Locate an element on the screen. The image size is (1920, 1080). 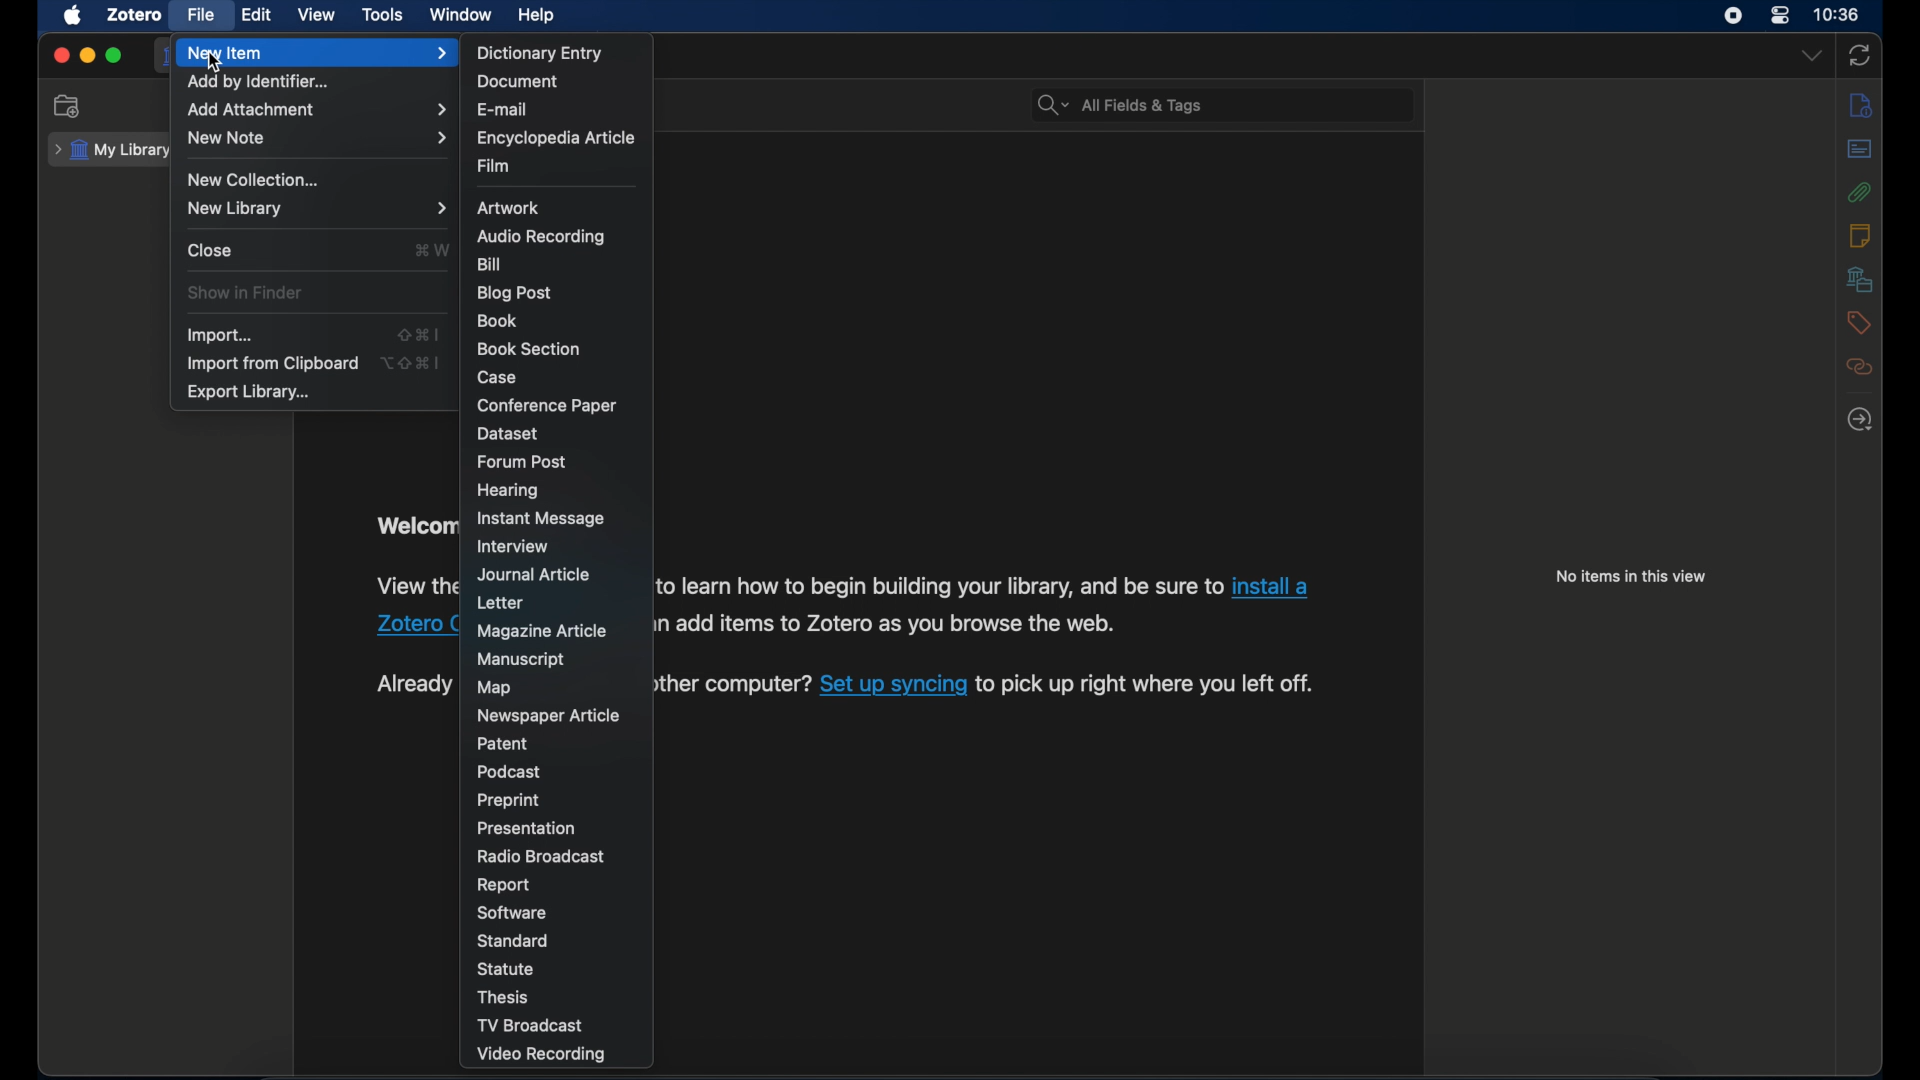
new item is located at coordinates (319, 53).